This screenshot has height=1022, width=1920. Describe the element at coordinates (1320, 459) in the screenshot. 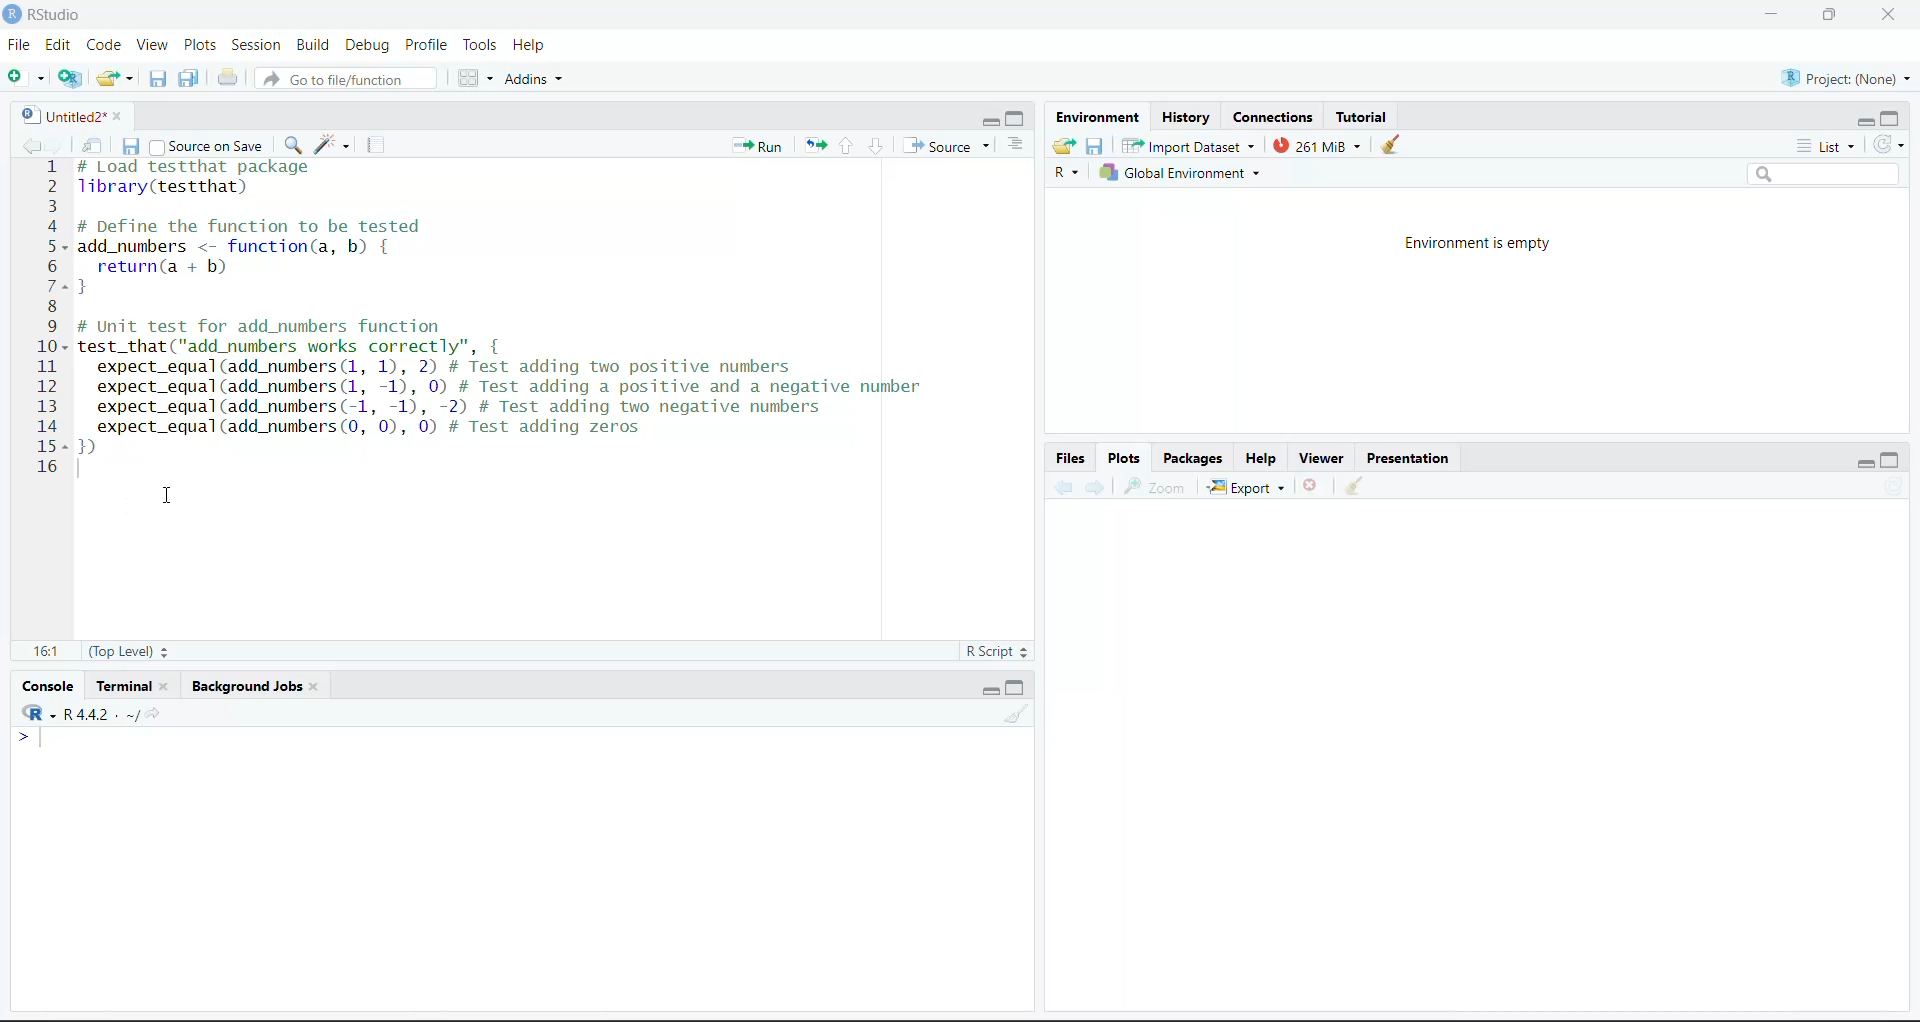

I see `Viewer` at that location.